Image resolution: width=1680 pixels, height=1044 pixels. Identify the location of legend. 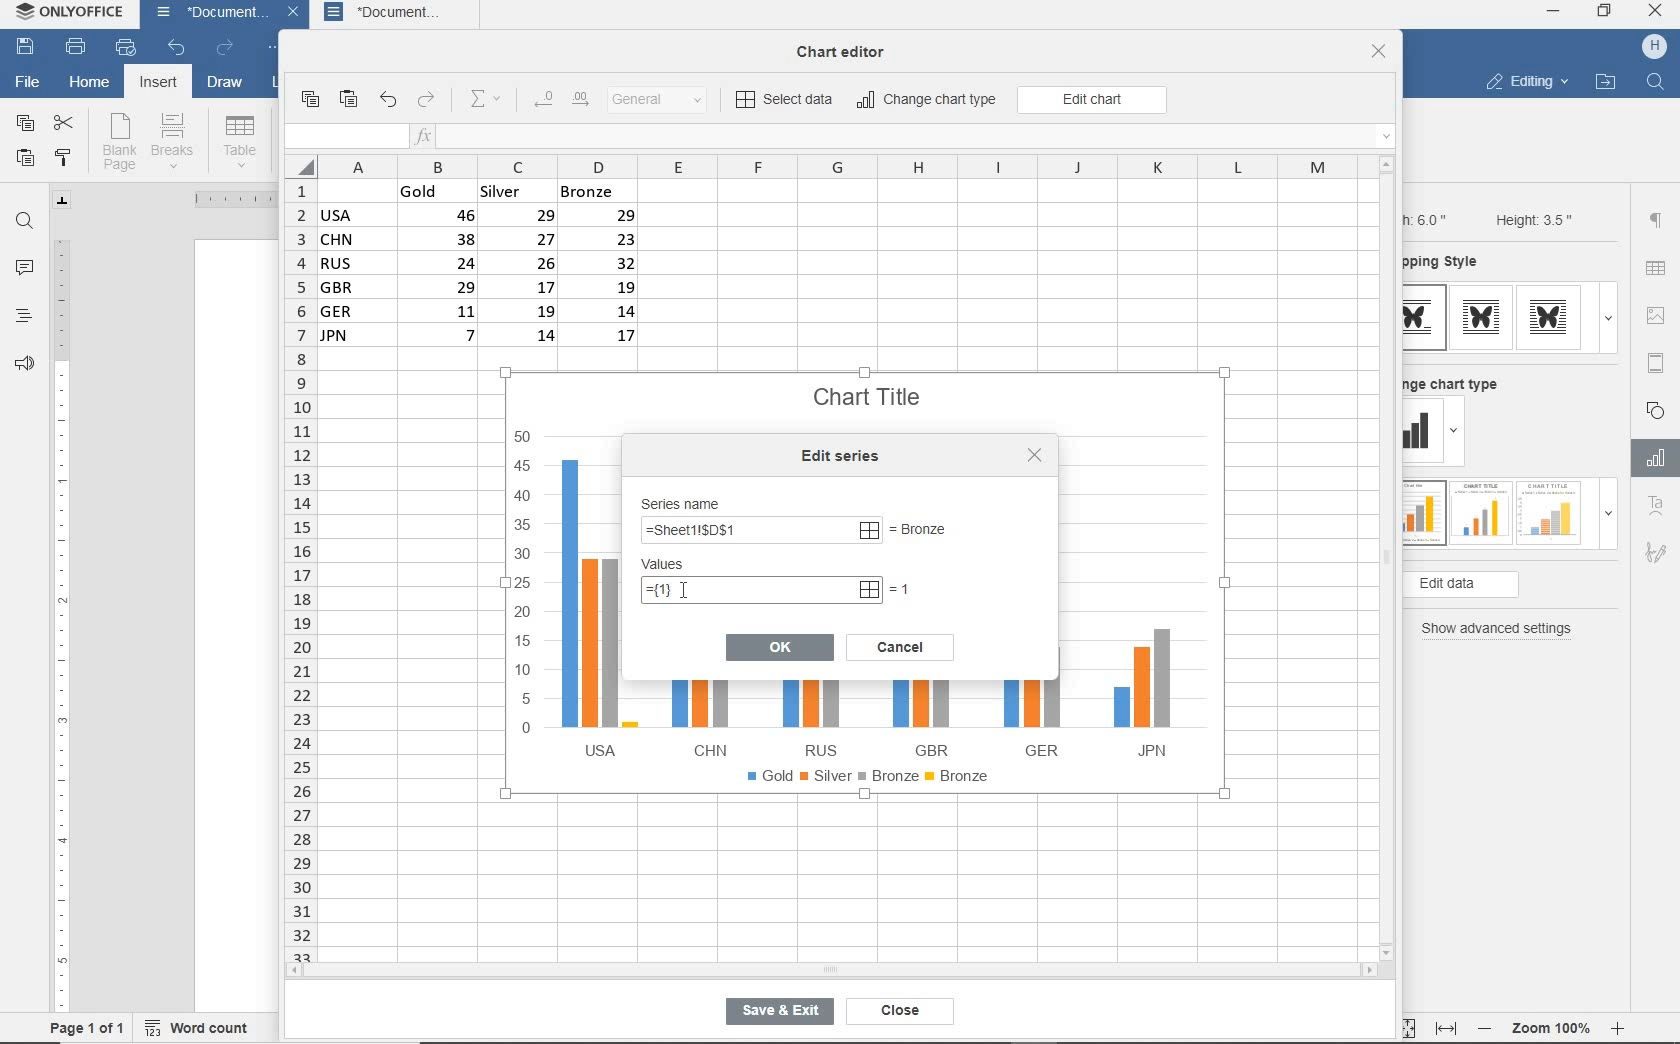
(873, 780).